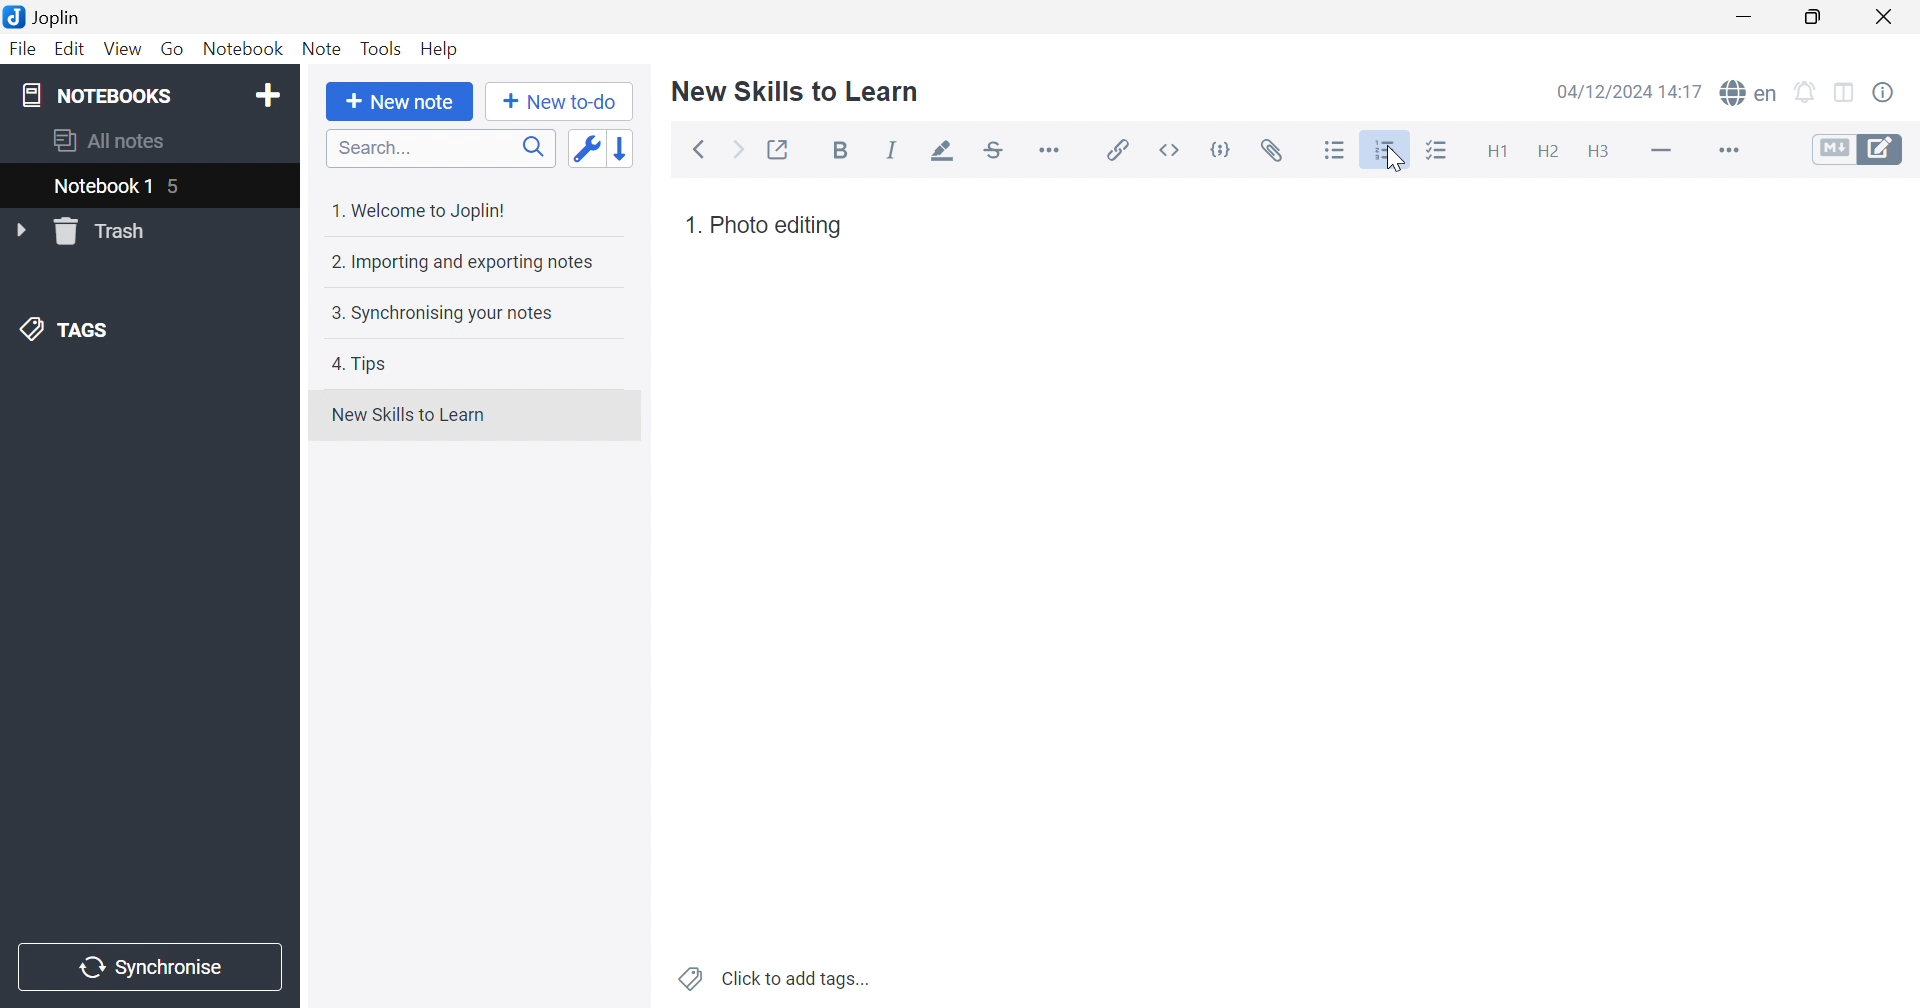 The image size is (1920, 1008). Describe the element at coordinates (381, 48) in the screenshot. I see `Tools` at that location.